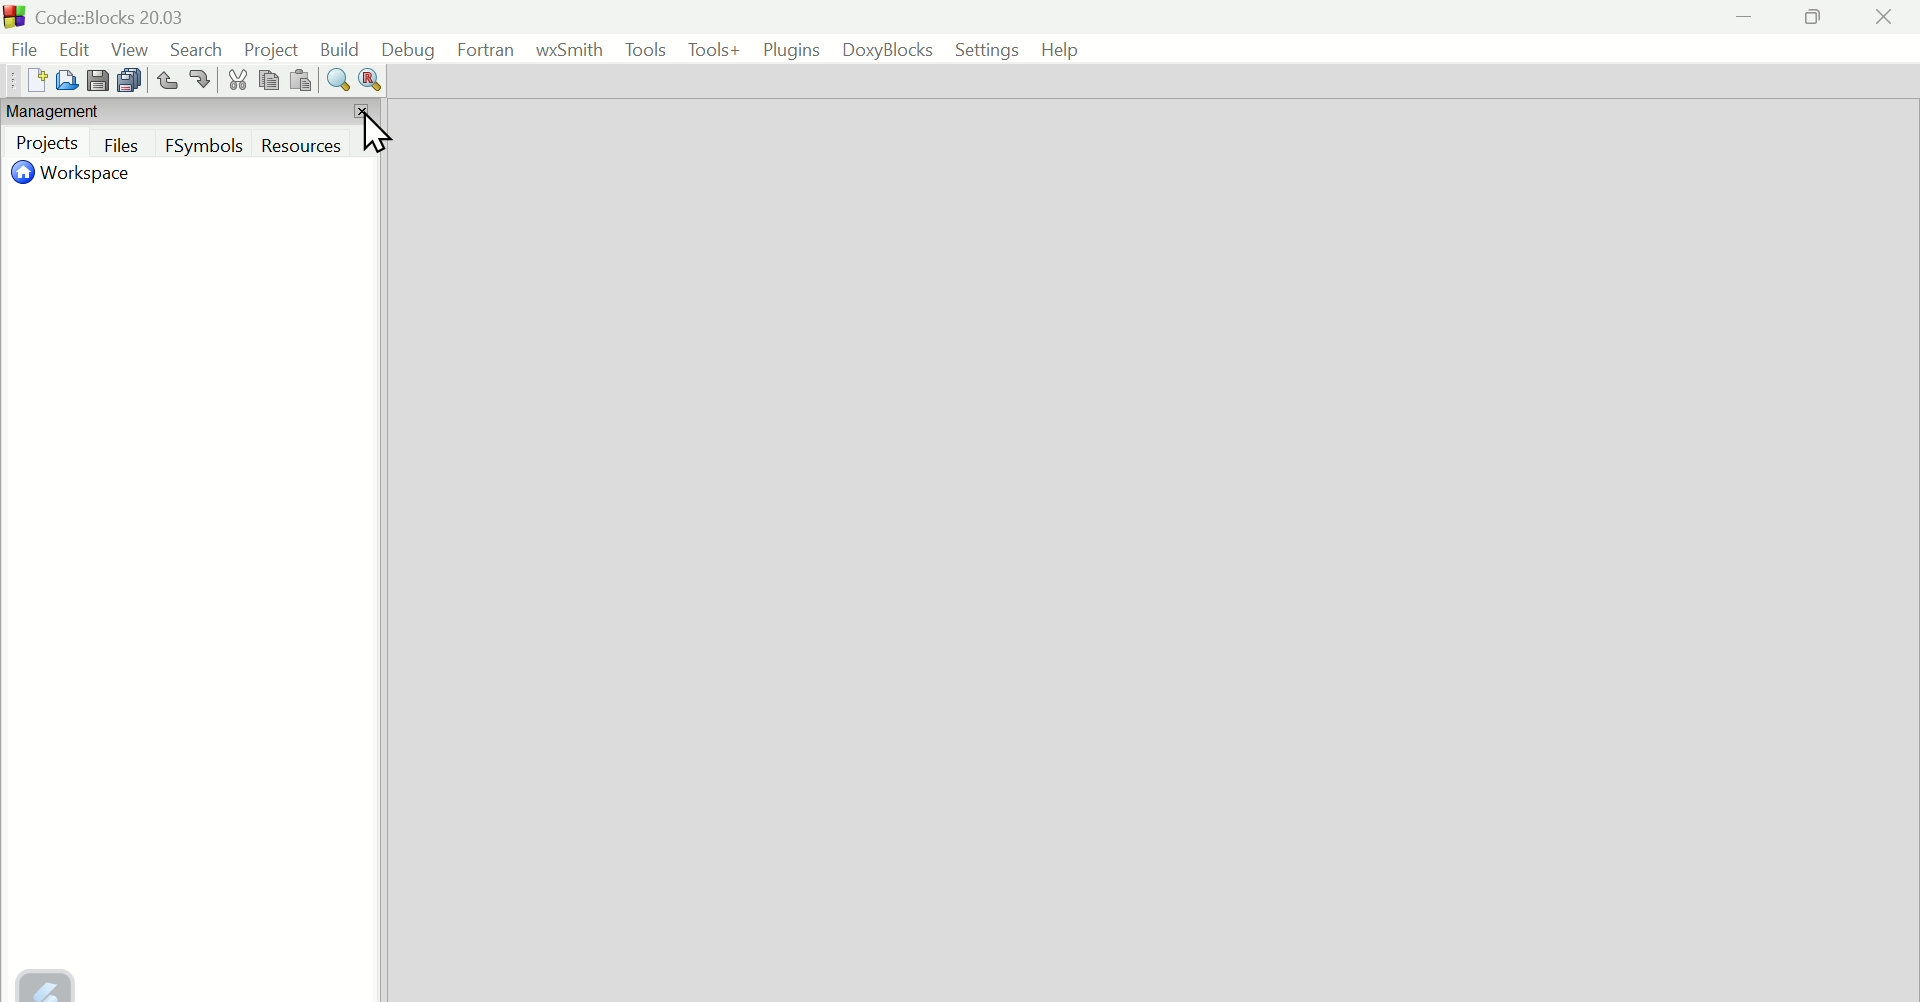  Describe the element at coordinates (337, 79) in the screenshot. I see `Find` at that location.